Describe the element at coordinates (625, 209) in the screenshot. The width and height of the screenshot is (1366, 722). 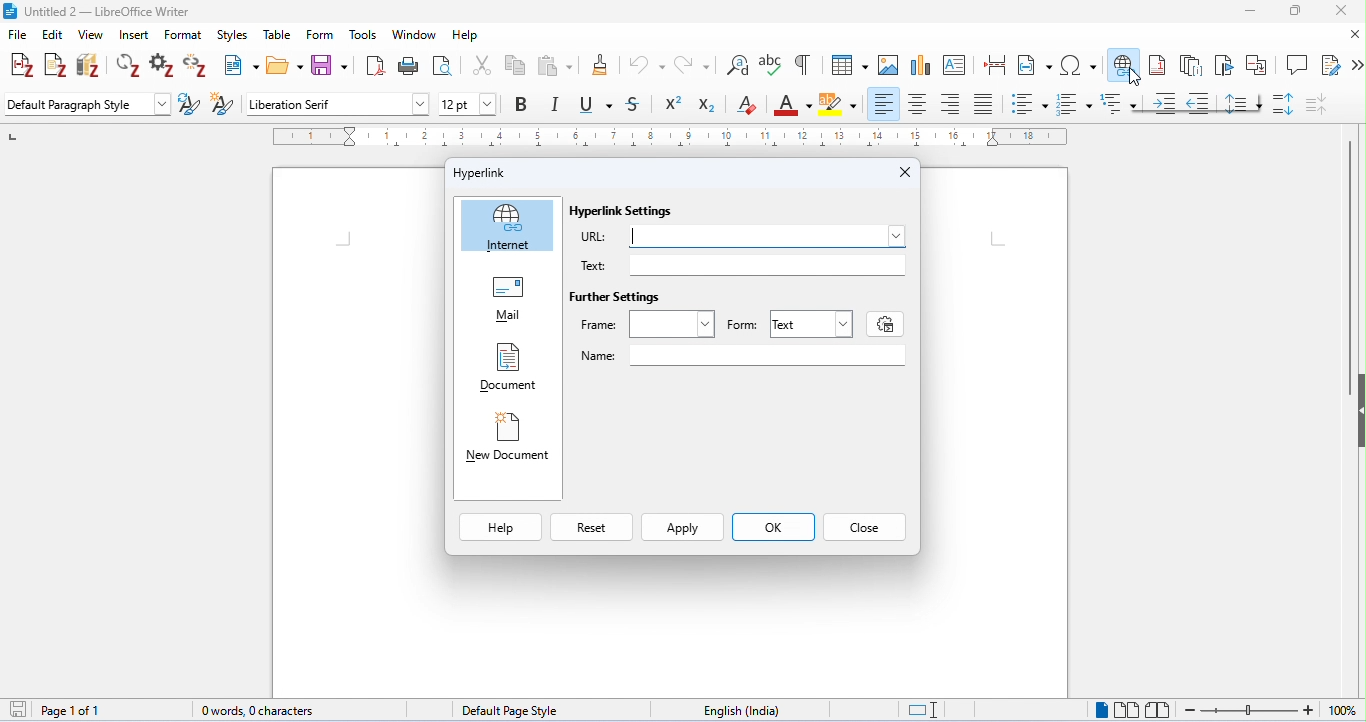
I see `Hyperlink Settings` at that location.